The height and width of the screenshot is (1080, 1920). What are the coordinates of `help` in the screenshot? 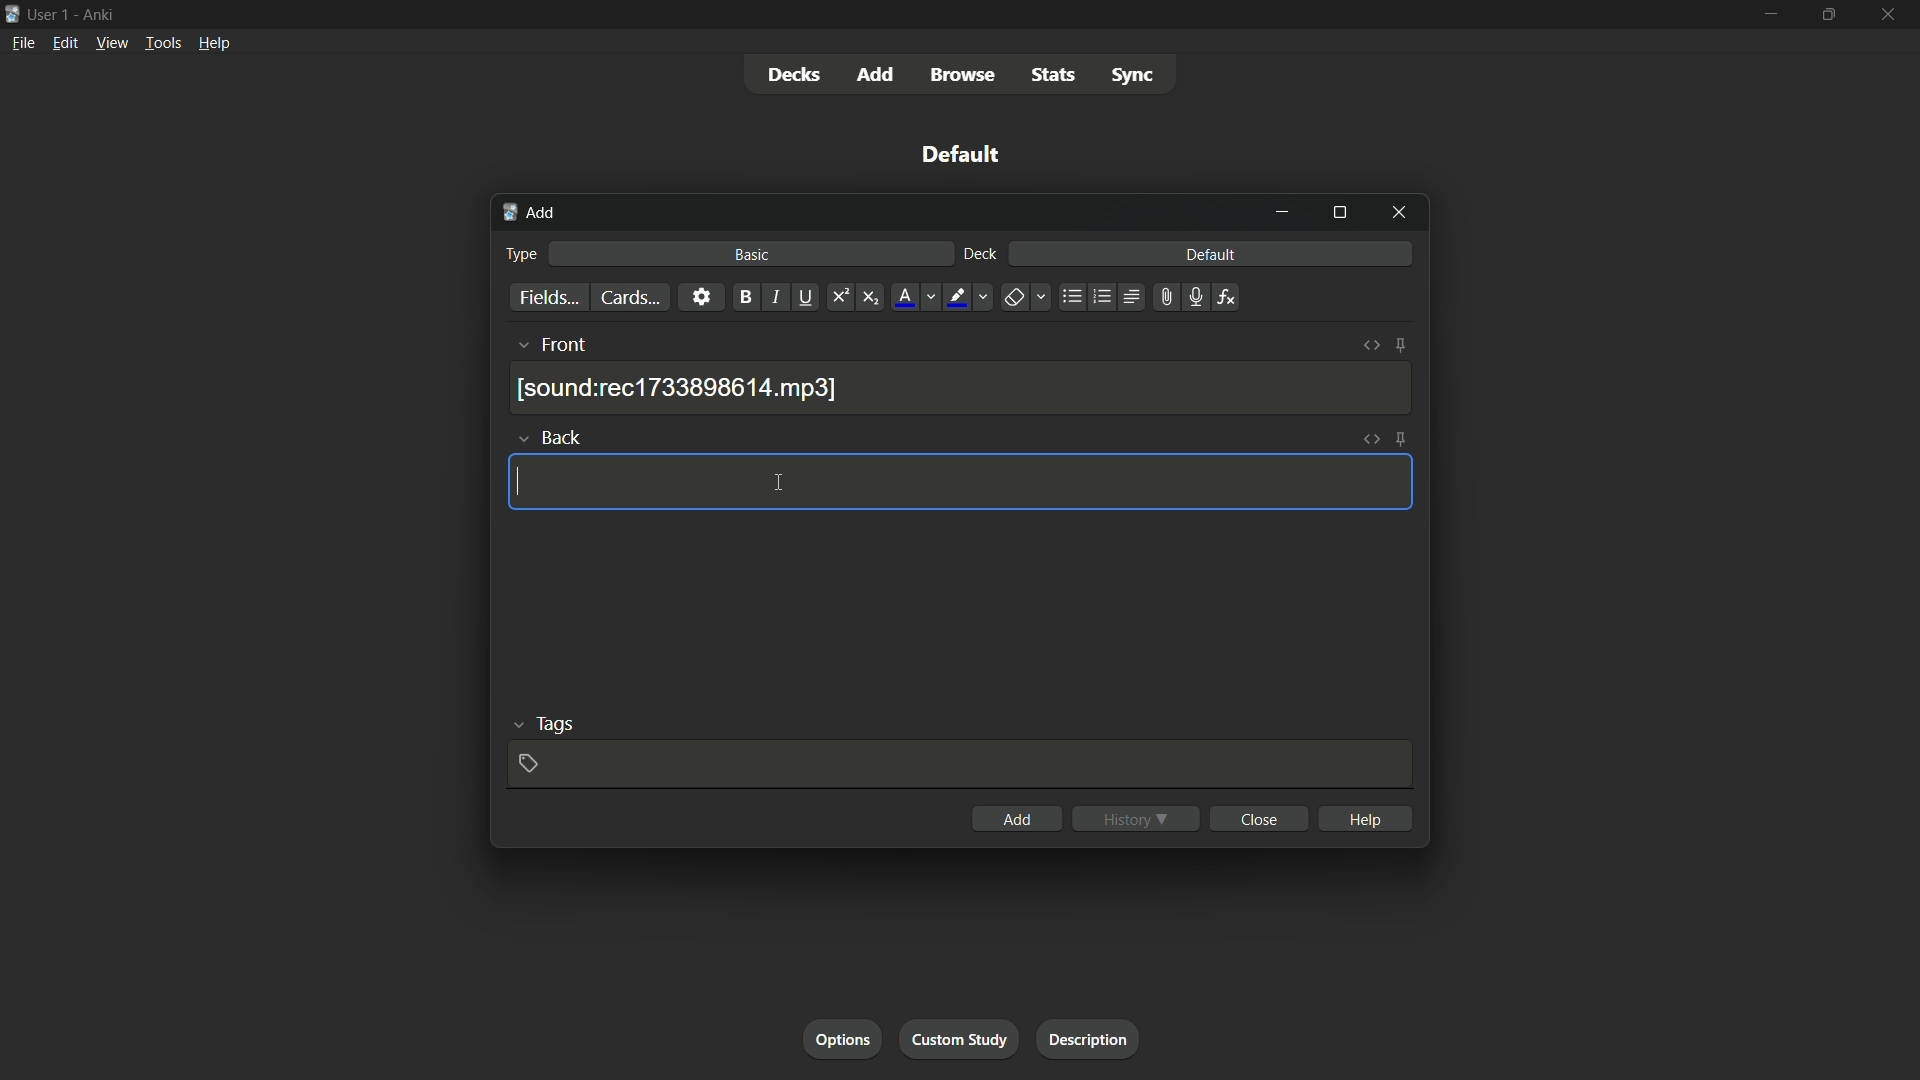 It's located at (1365, 817).